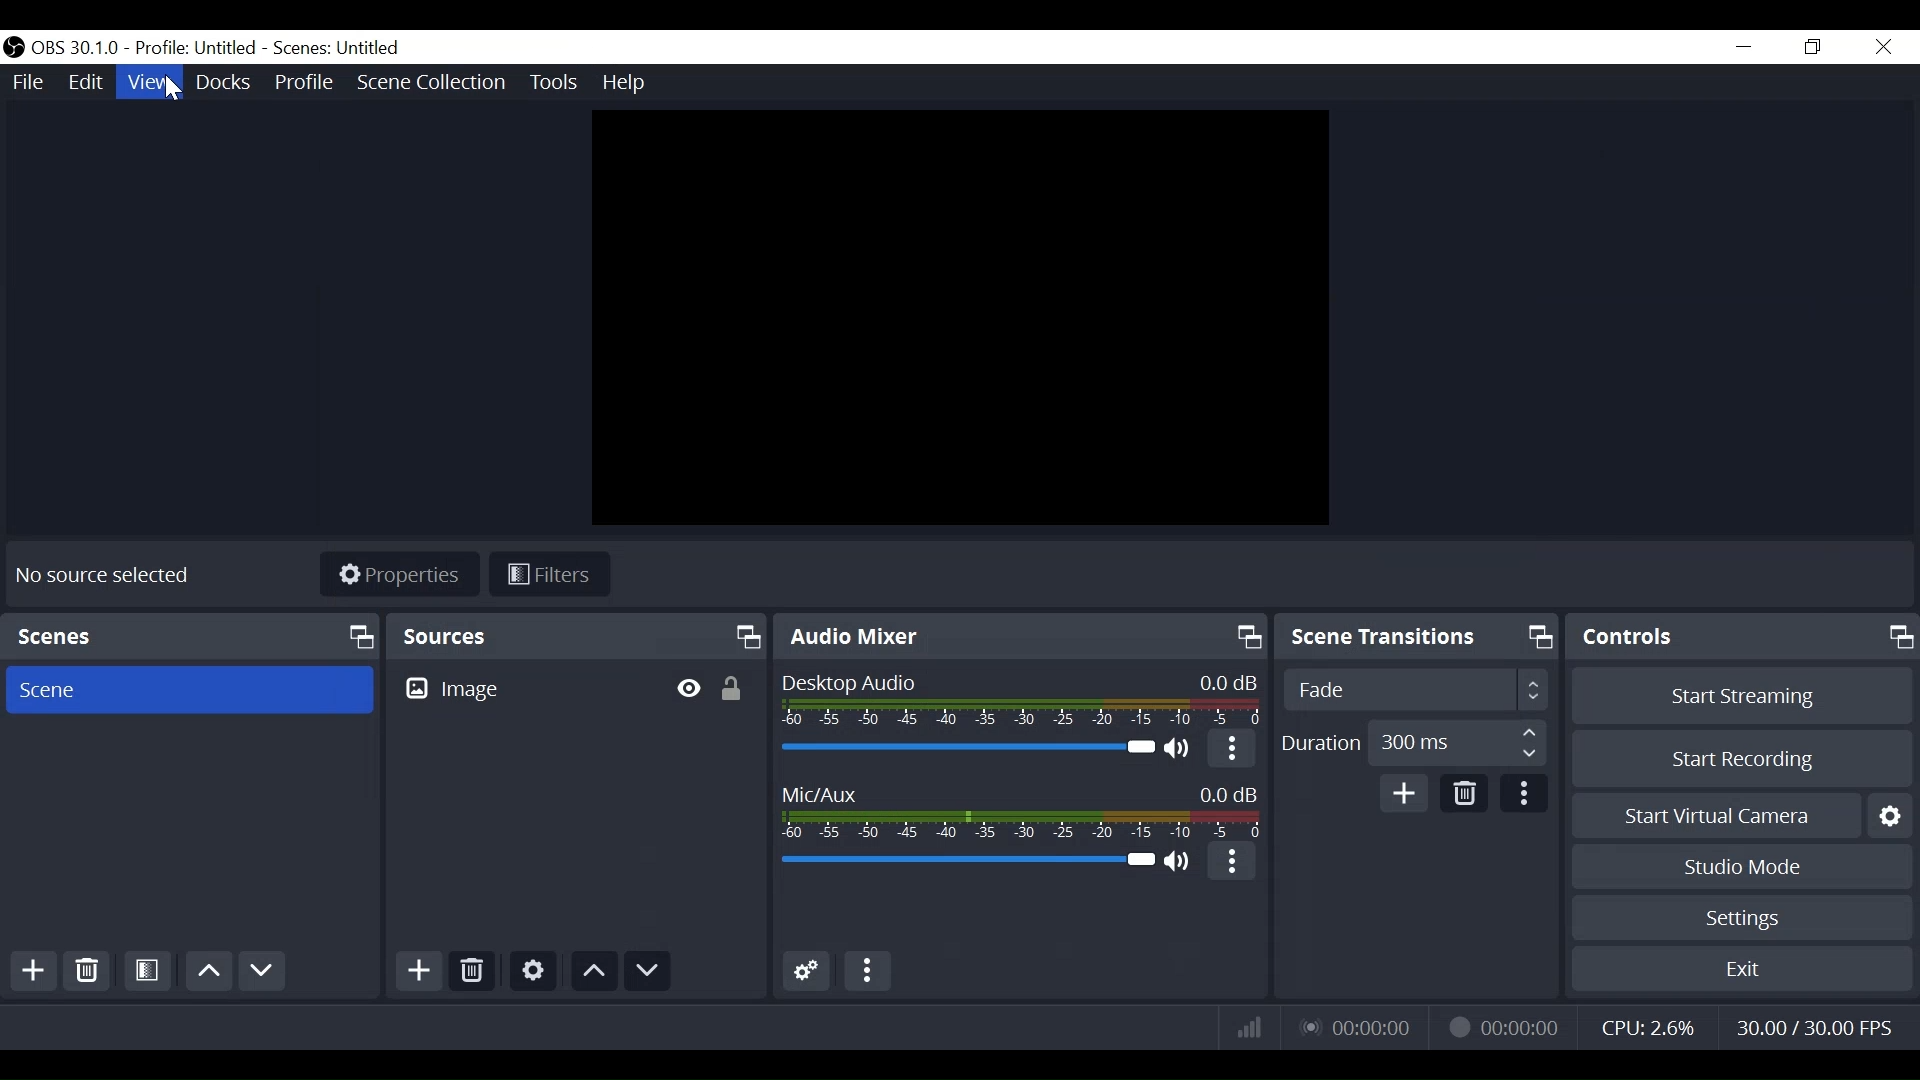 This screenshot has height=1080, width=1920. What do you see at coordinates (1417, 637) in the screenshot?
I see `Scene Transition` at bounding box center [1417, 637].